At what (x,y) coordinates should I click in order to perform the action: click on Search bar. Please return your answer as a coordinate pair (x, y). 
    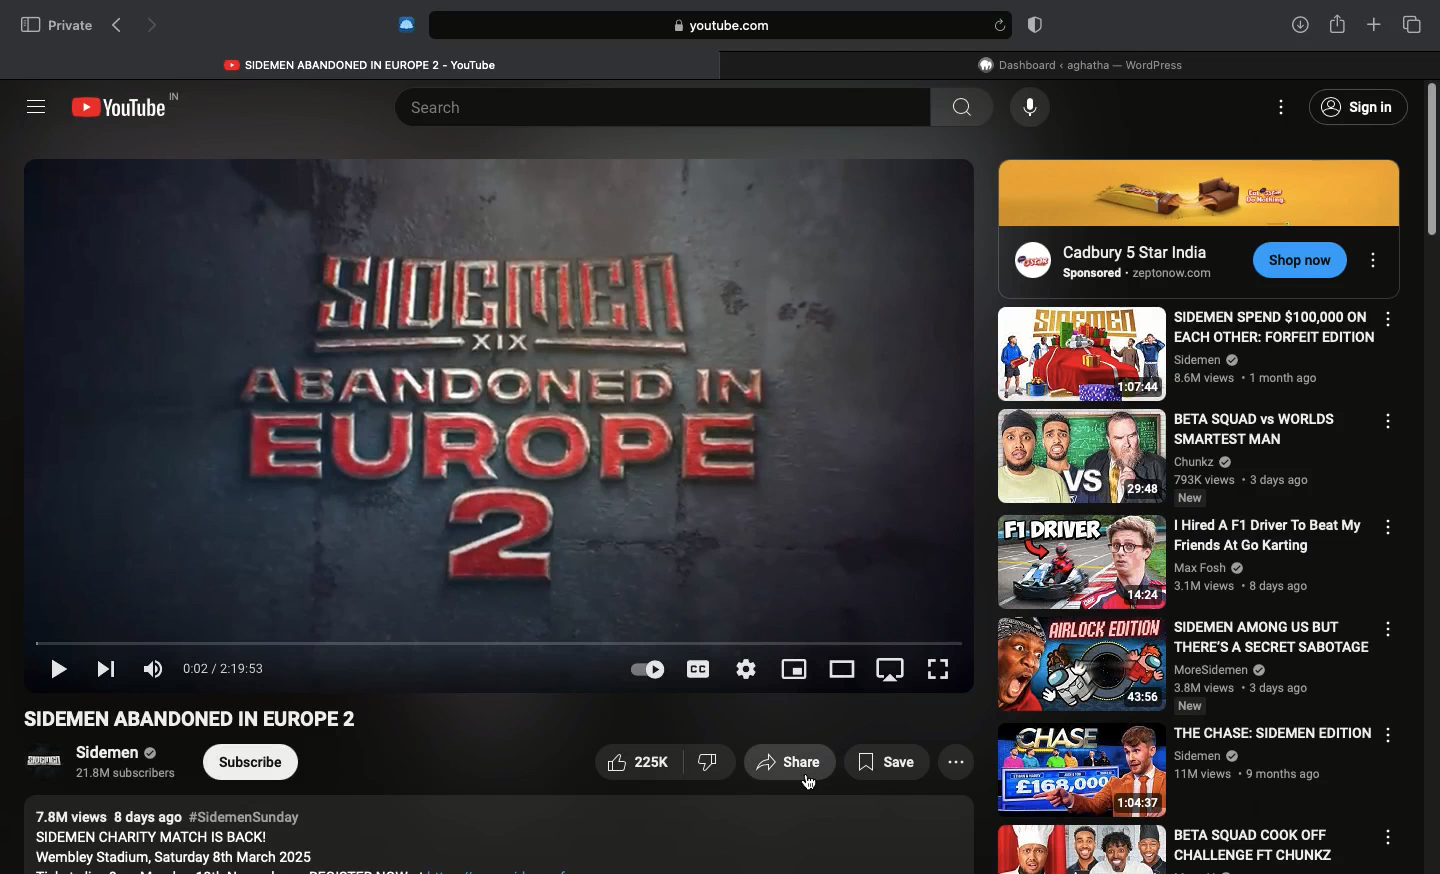
    Looking at the image, I should click on (701, 25).